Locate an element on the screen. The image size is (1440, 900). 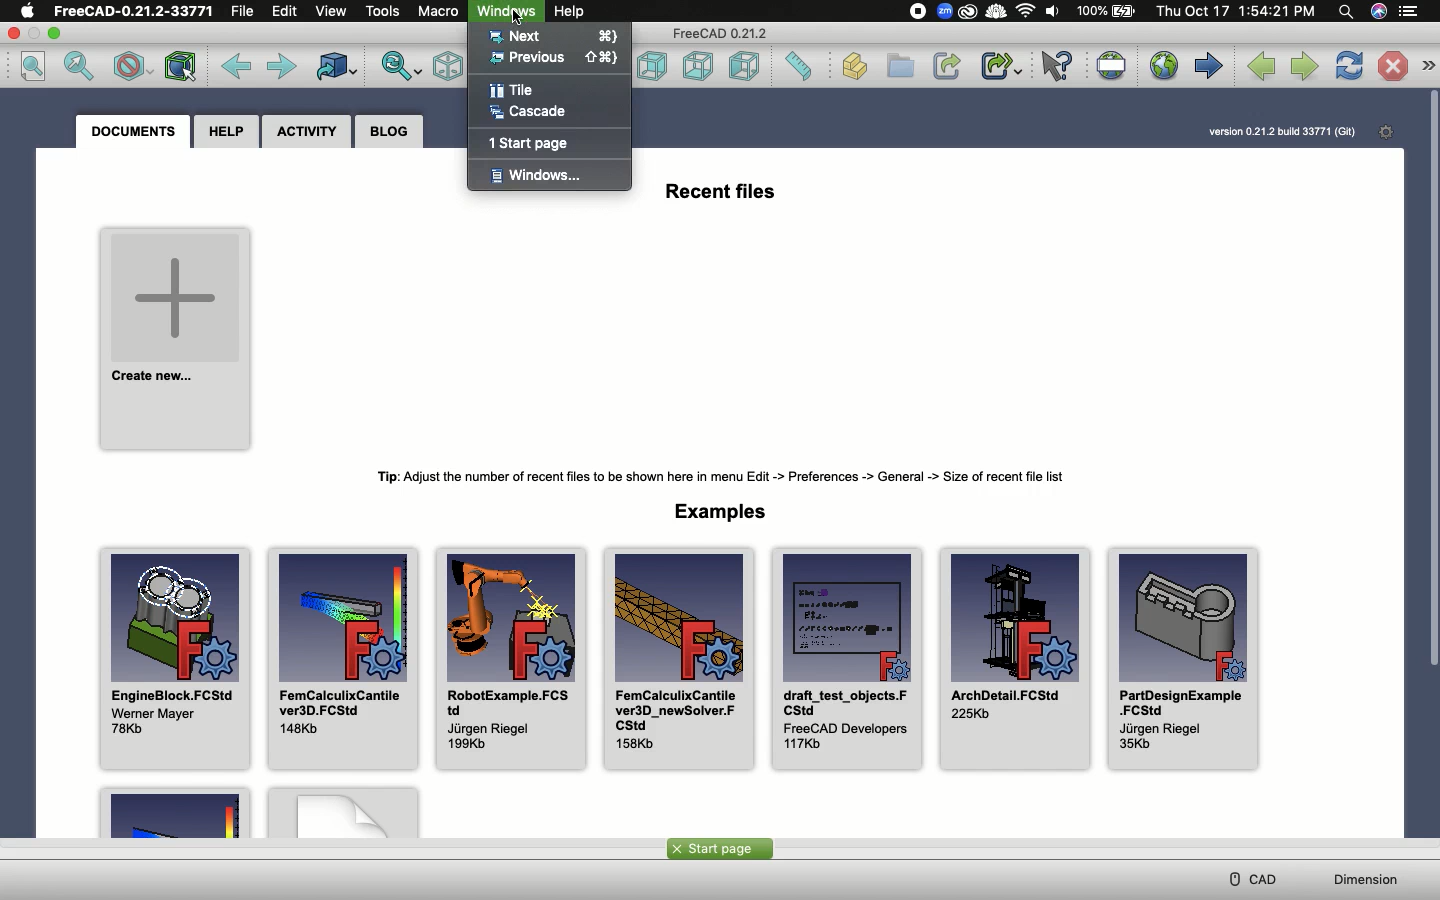
FreeCAD is located at coordinates (134, 10).